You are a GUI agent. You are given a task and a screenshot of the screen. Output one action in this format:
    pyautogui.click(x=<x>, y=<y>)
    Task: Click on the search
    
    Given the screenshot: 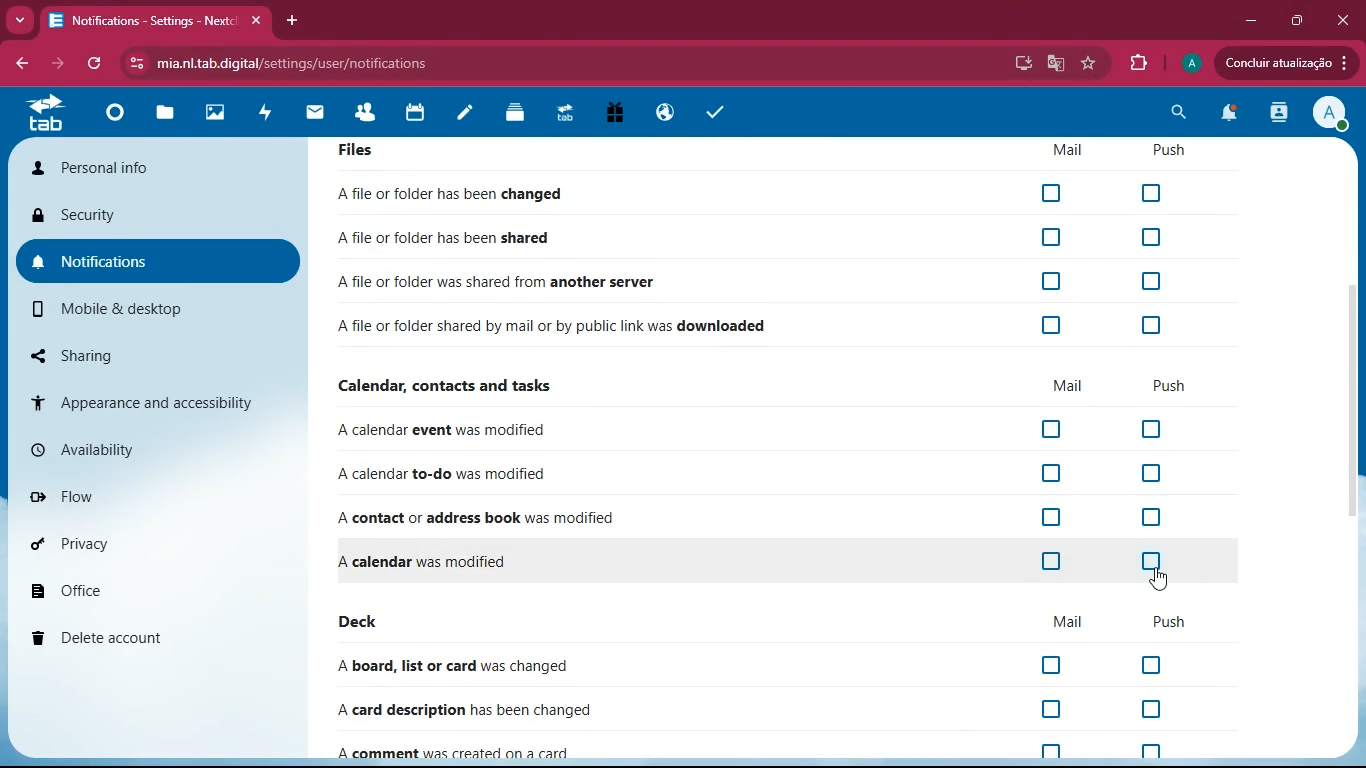 What is the action you would take?
    pyautogui.click(x=1178, y=113)
    